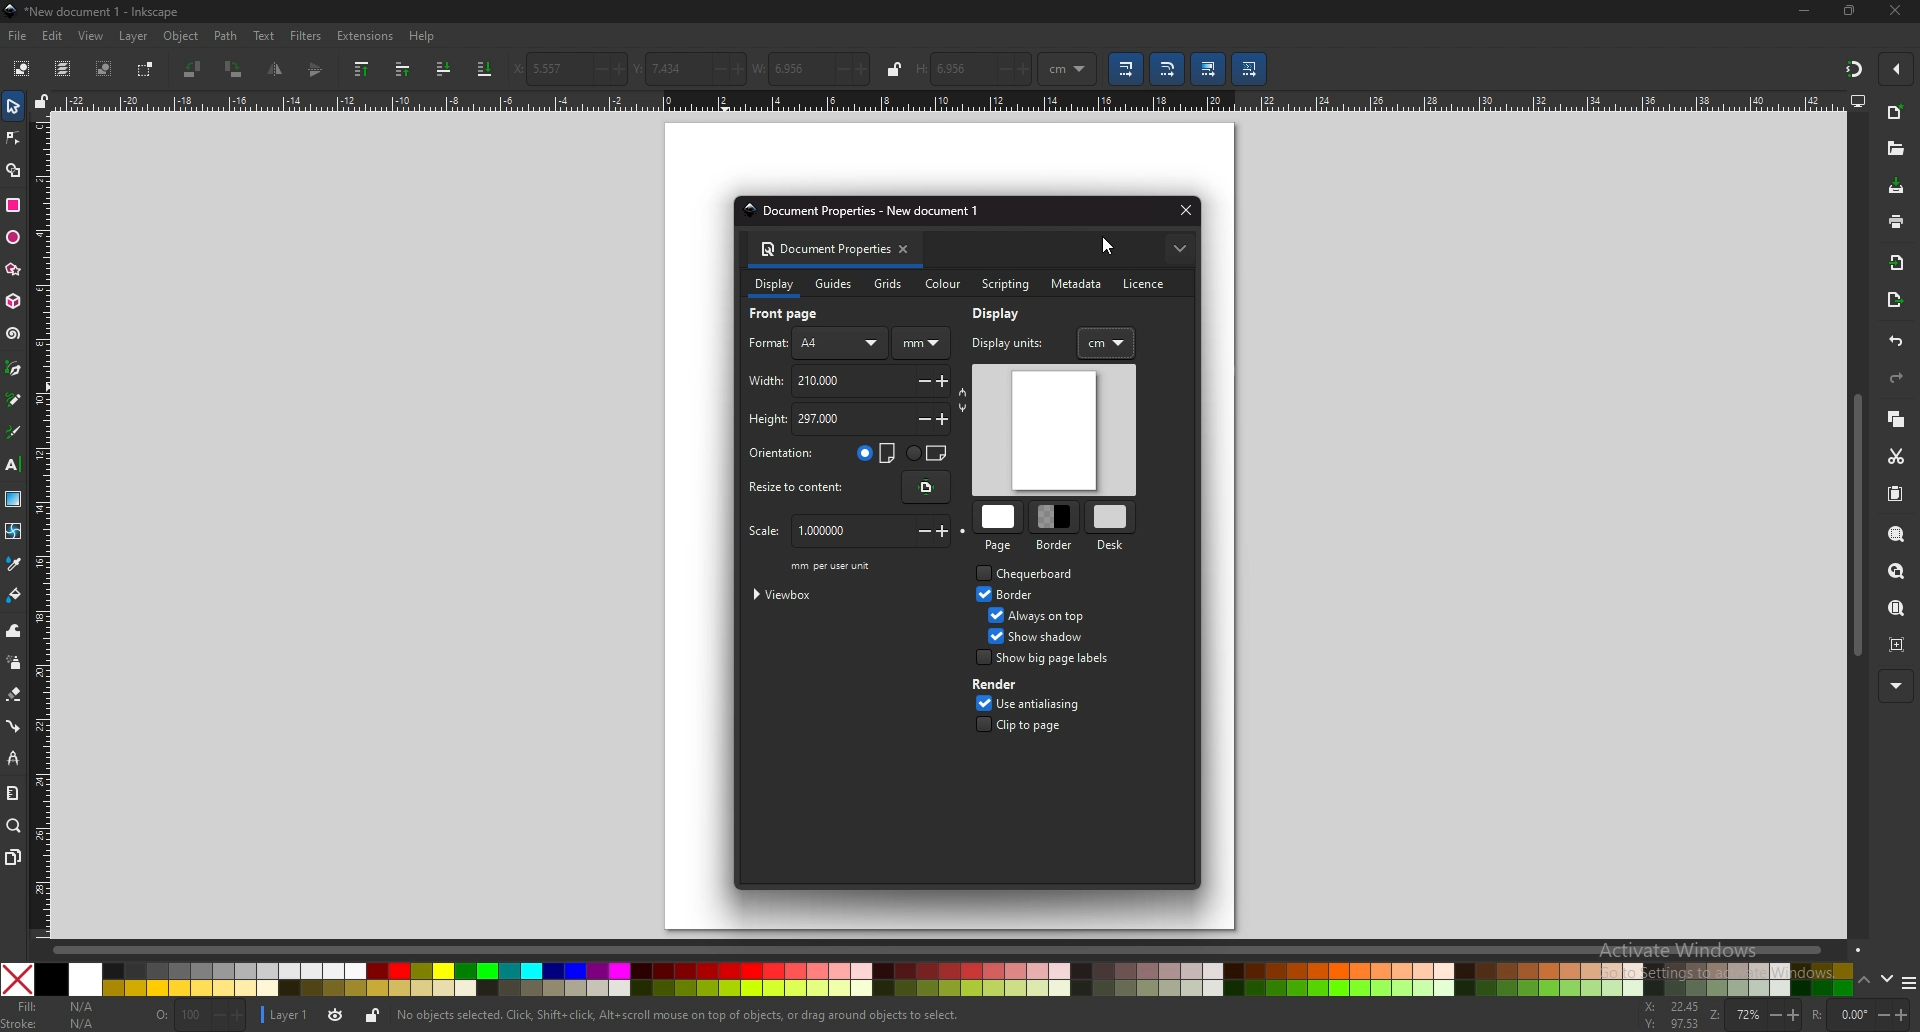 The height and width of the screenshot is (1032, 1920). Describe the element at coordinates (1898, 645) in the screenshot. I see `zoom centre page` at that location.